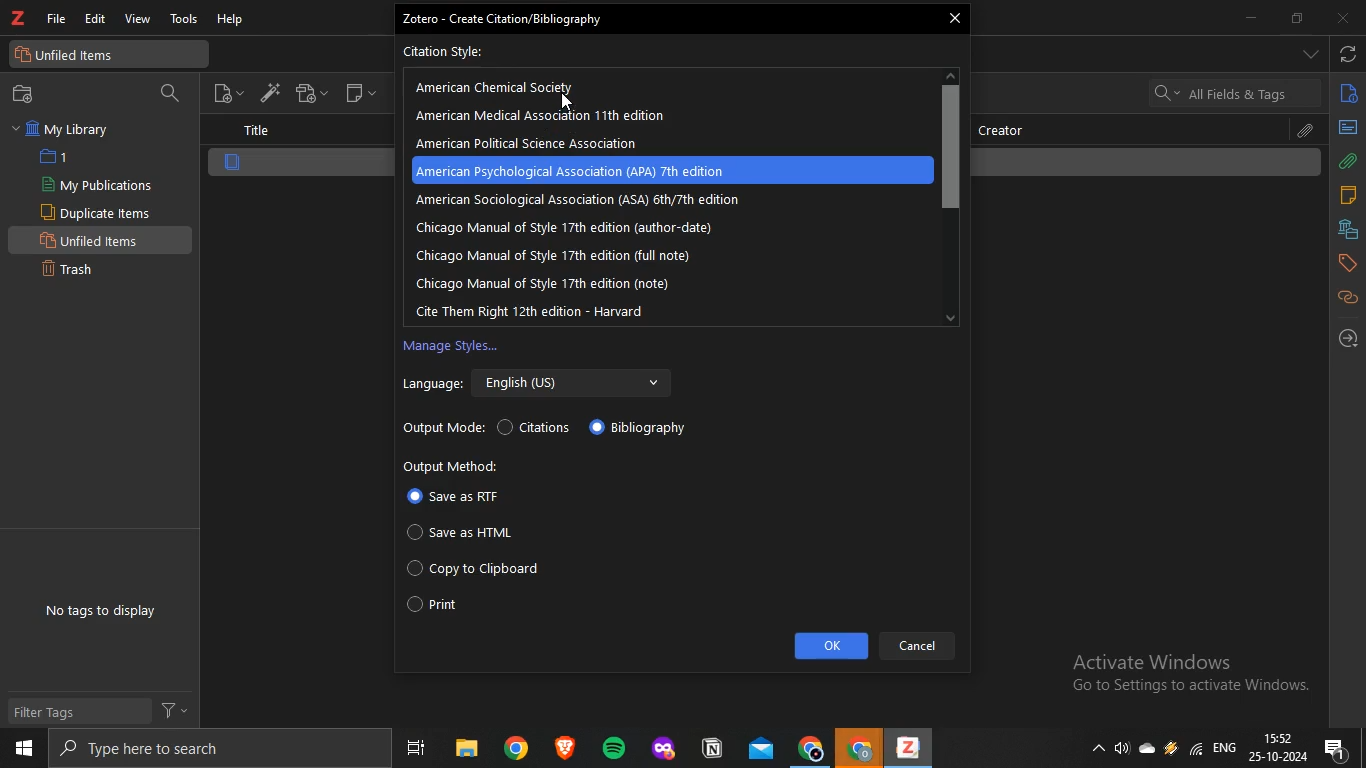  What do you see at coordinates (233, 20) in the screenshot?
I see `help` at bounding box center [233, 20].